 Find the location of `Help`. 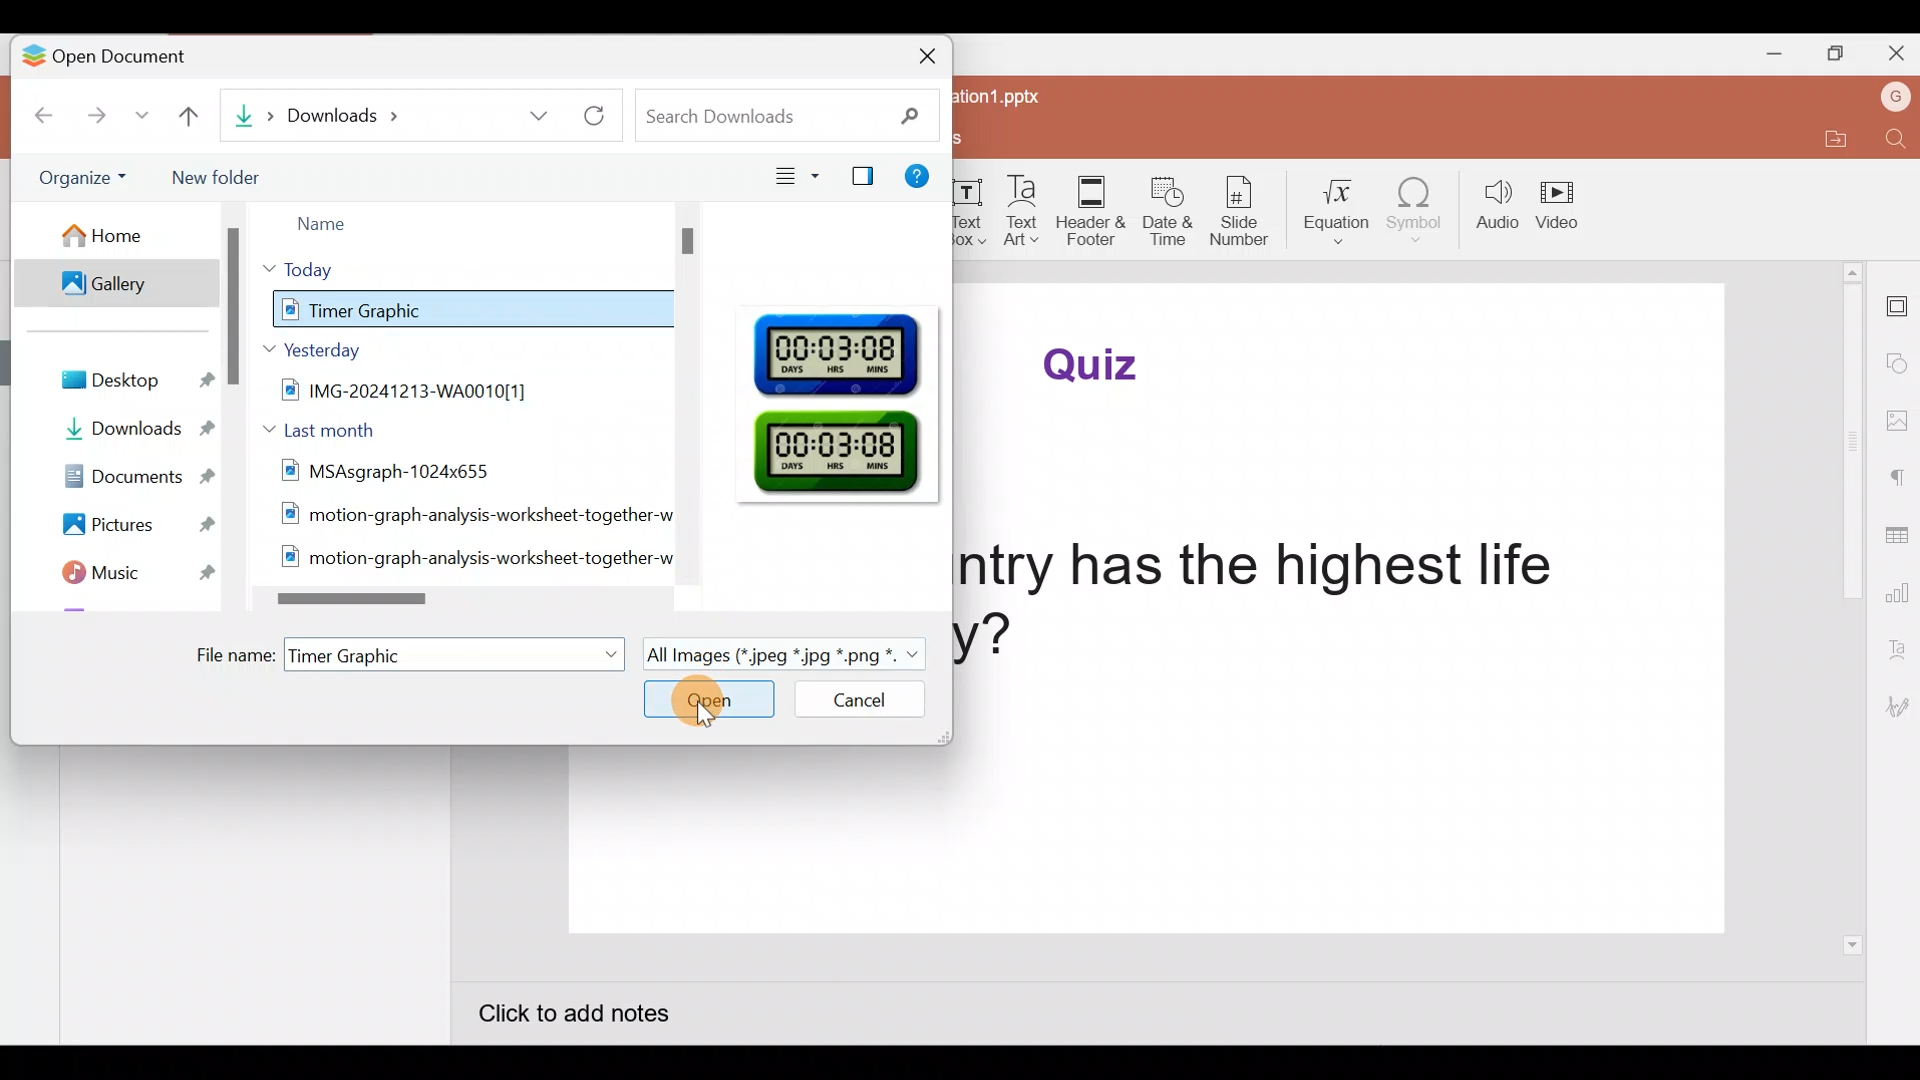

Help is located at coordinates (923, 180).